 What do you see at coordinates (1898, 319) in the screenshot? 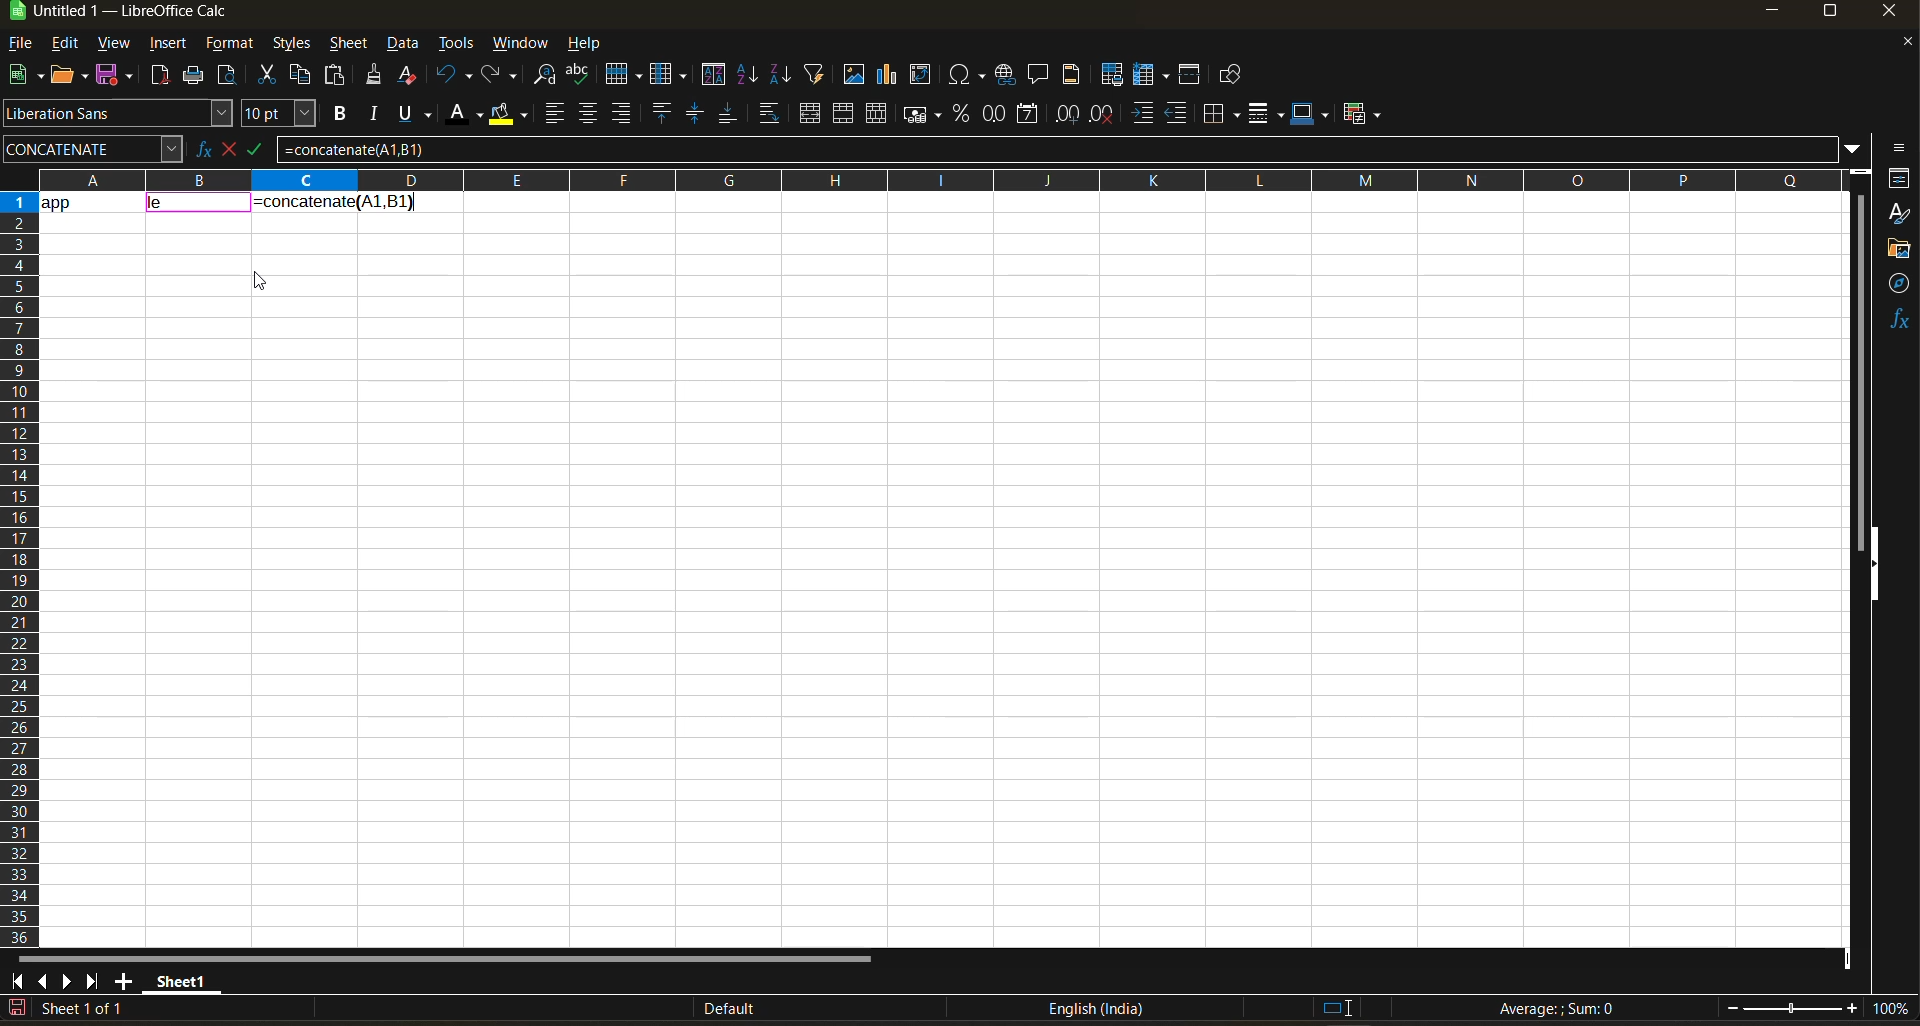
I see `functions` at bounding box center [1898, 319].